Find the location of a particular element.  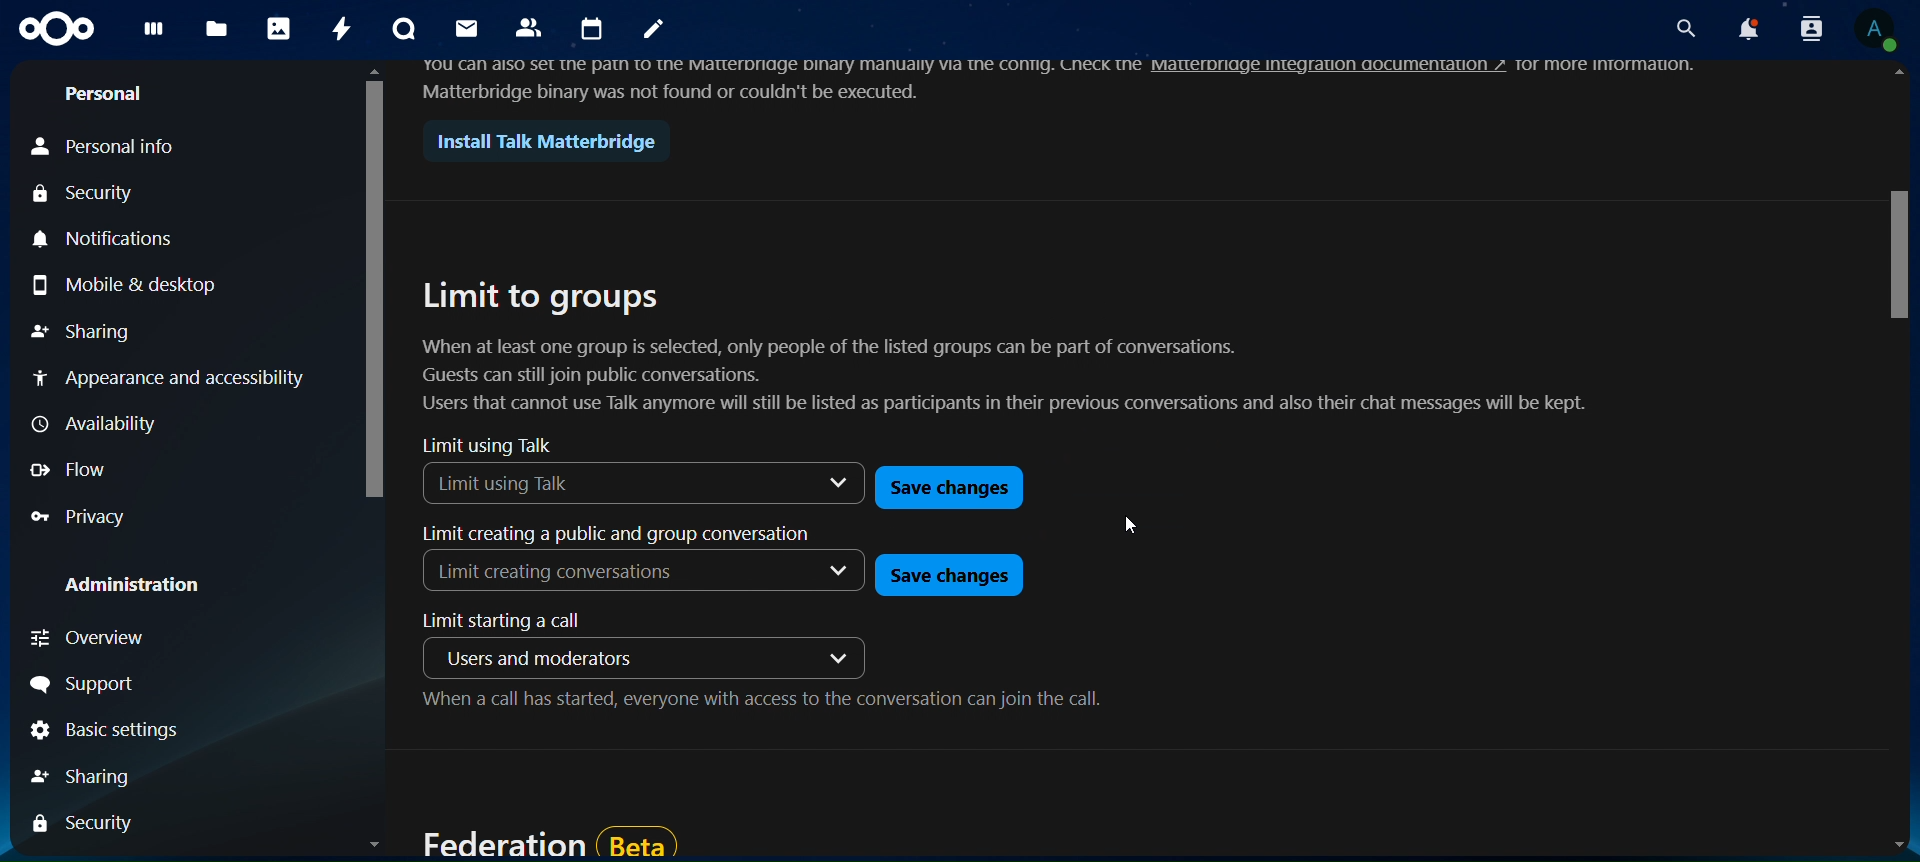

basic settings is located at coordinates (103, 733).